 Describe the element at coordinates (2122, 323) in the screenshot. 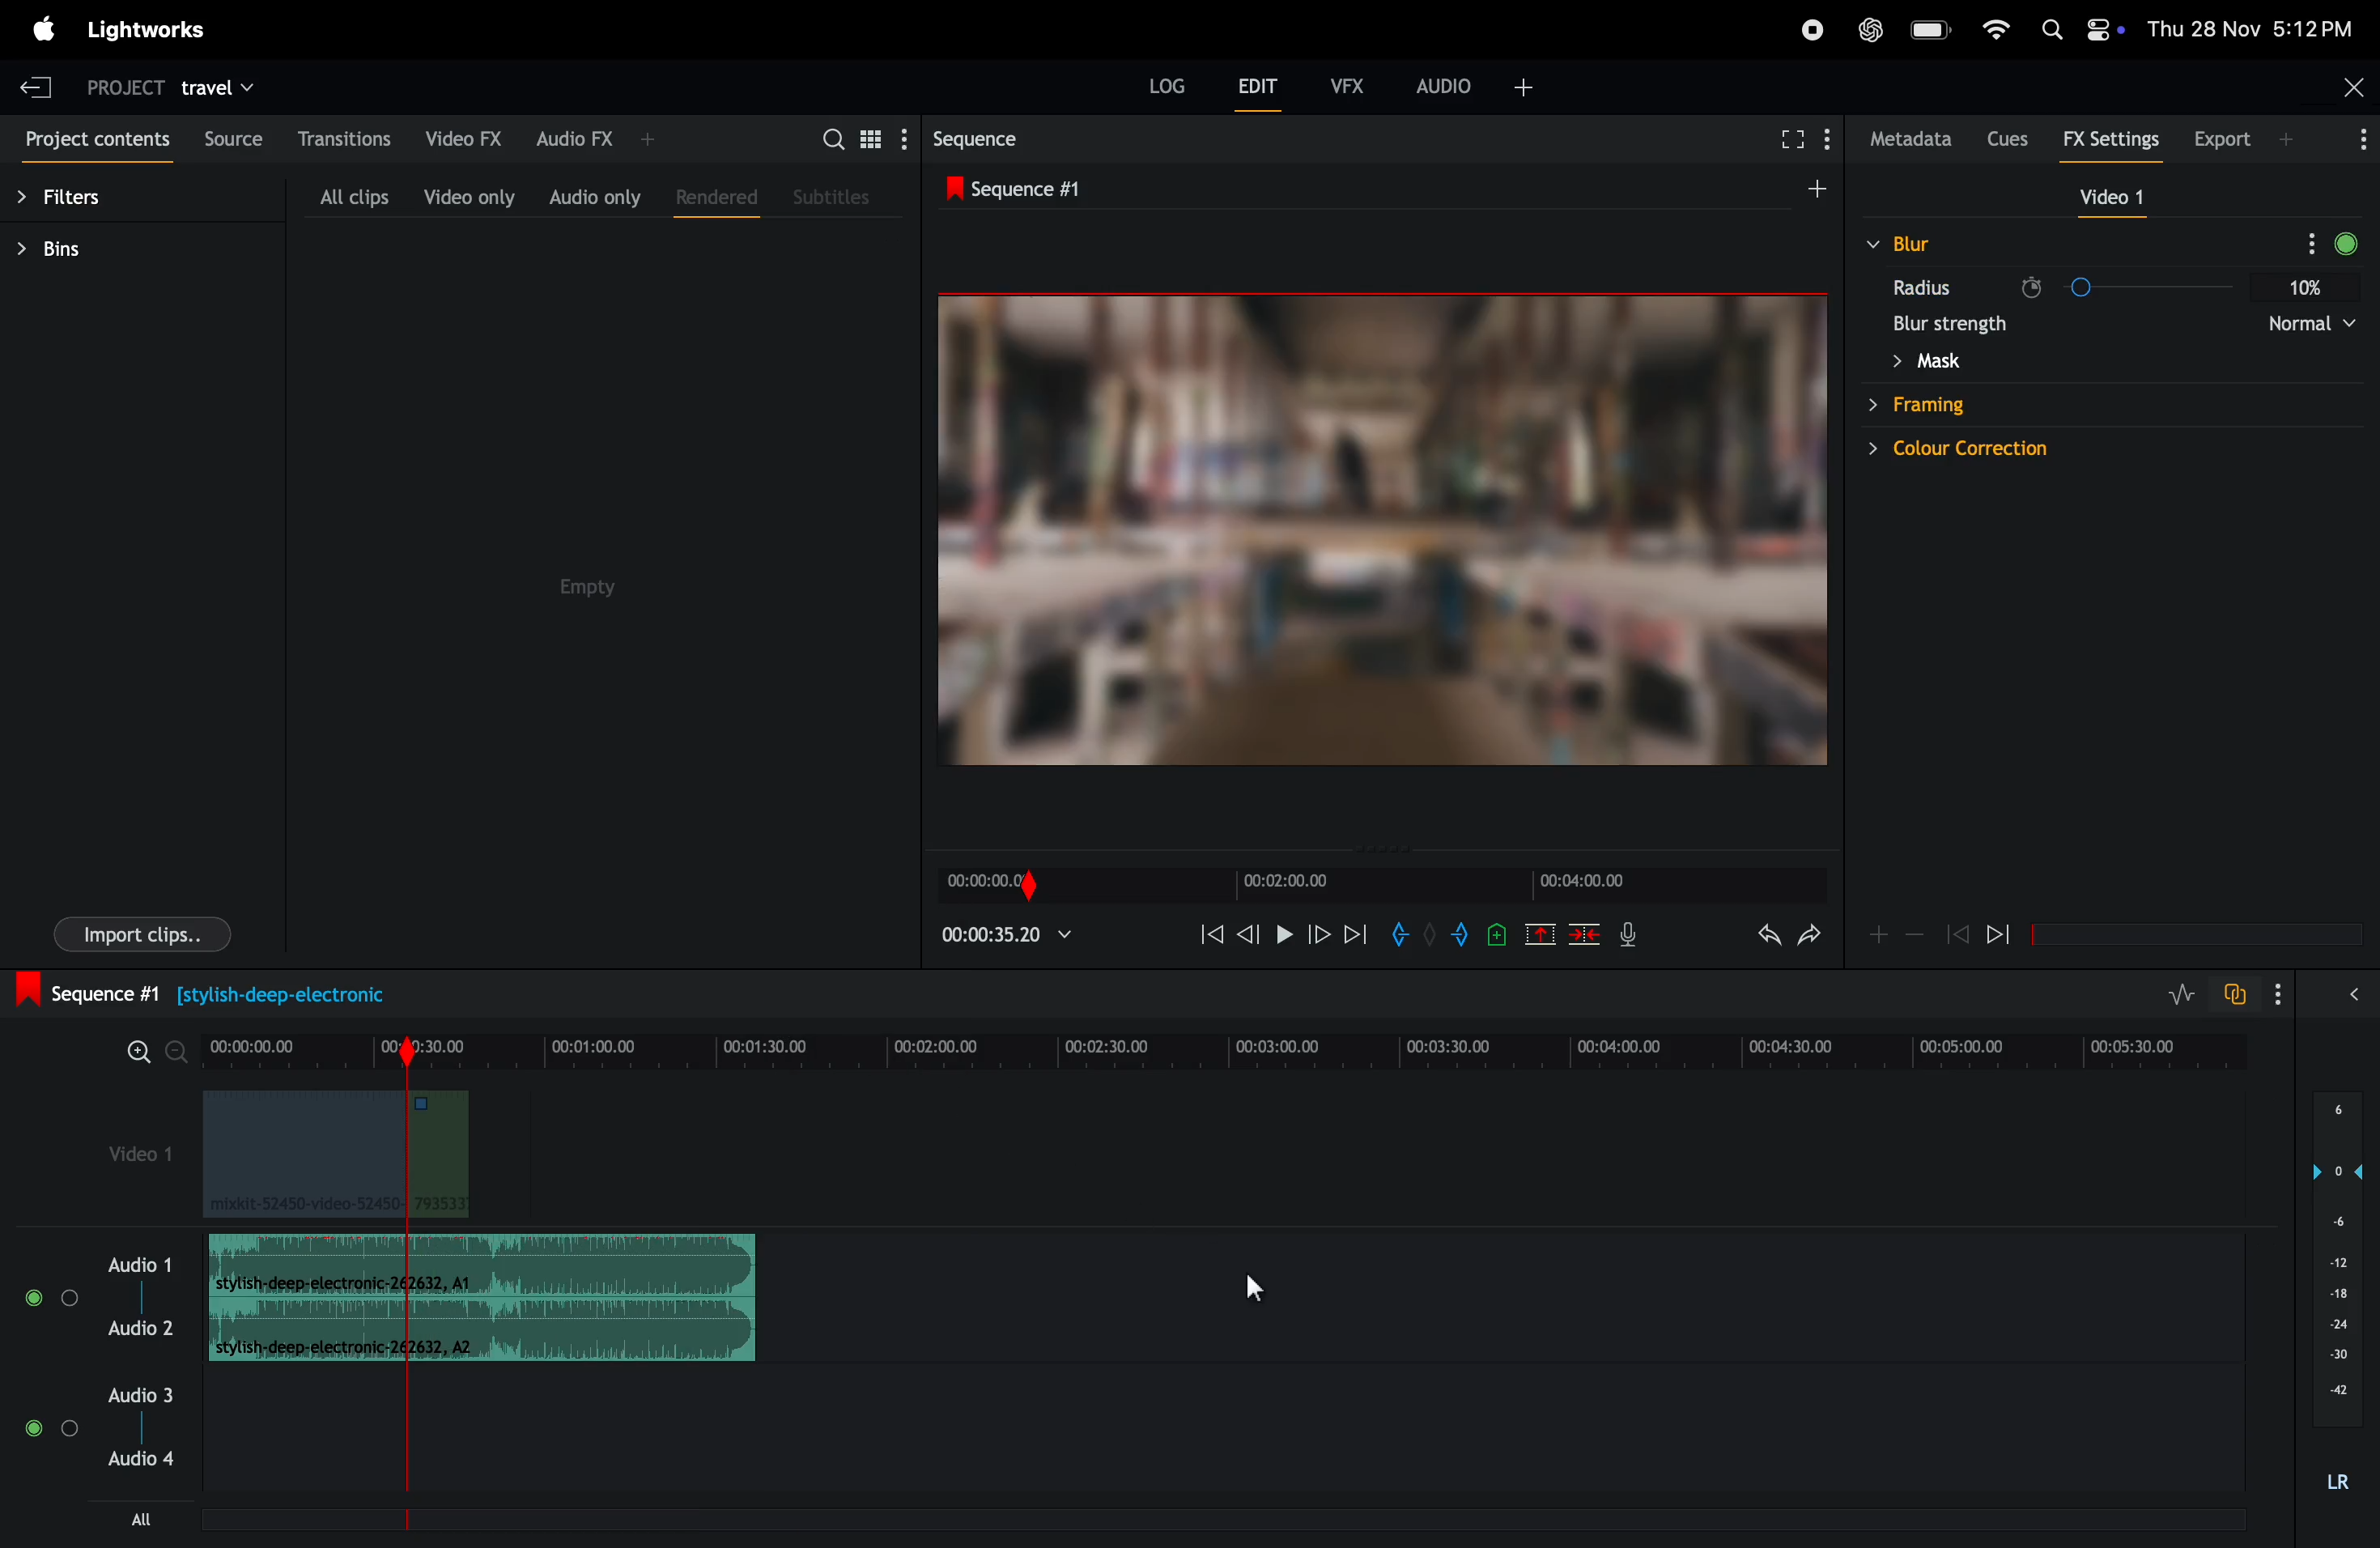

I see `blur strength` at that location.